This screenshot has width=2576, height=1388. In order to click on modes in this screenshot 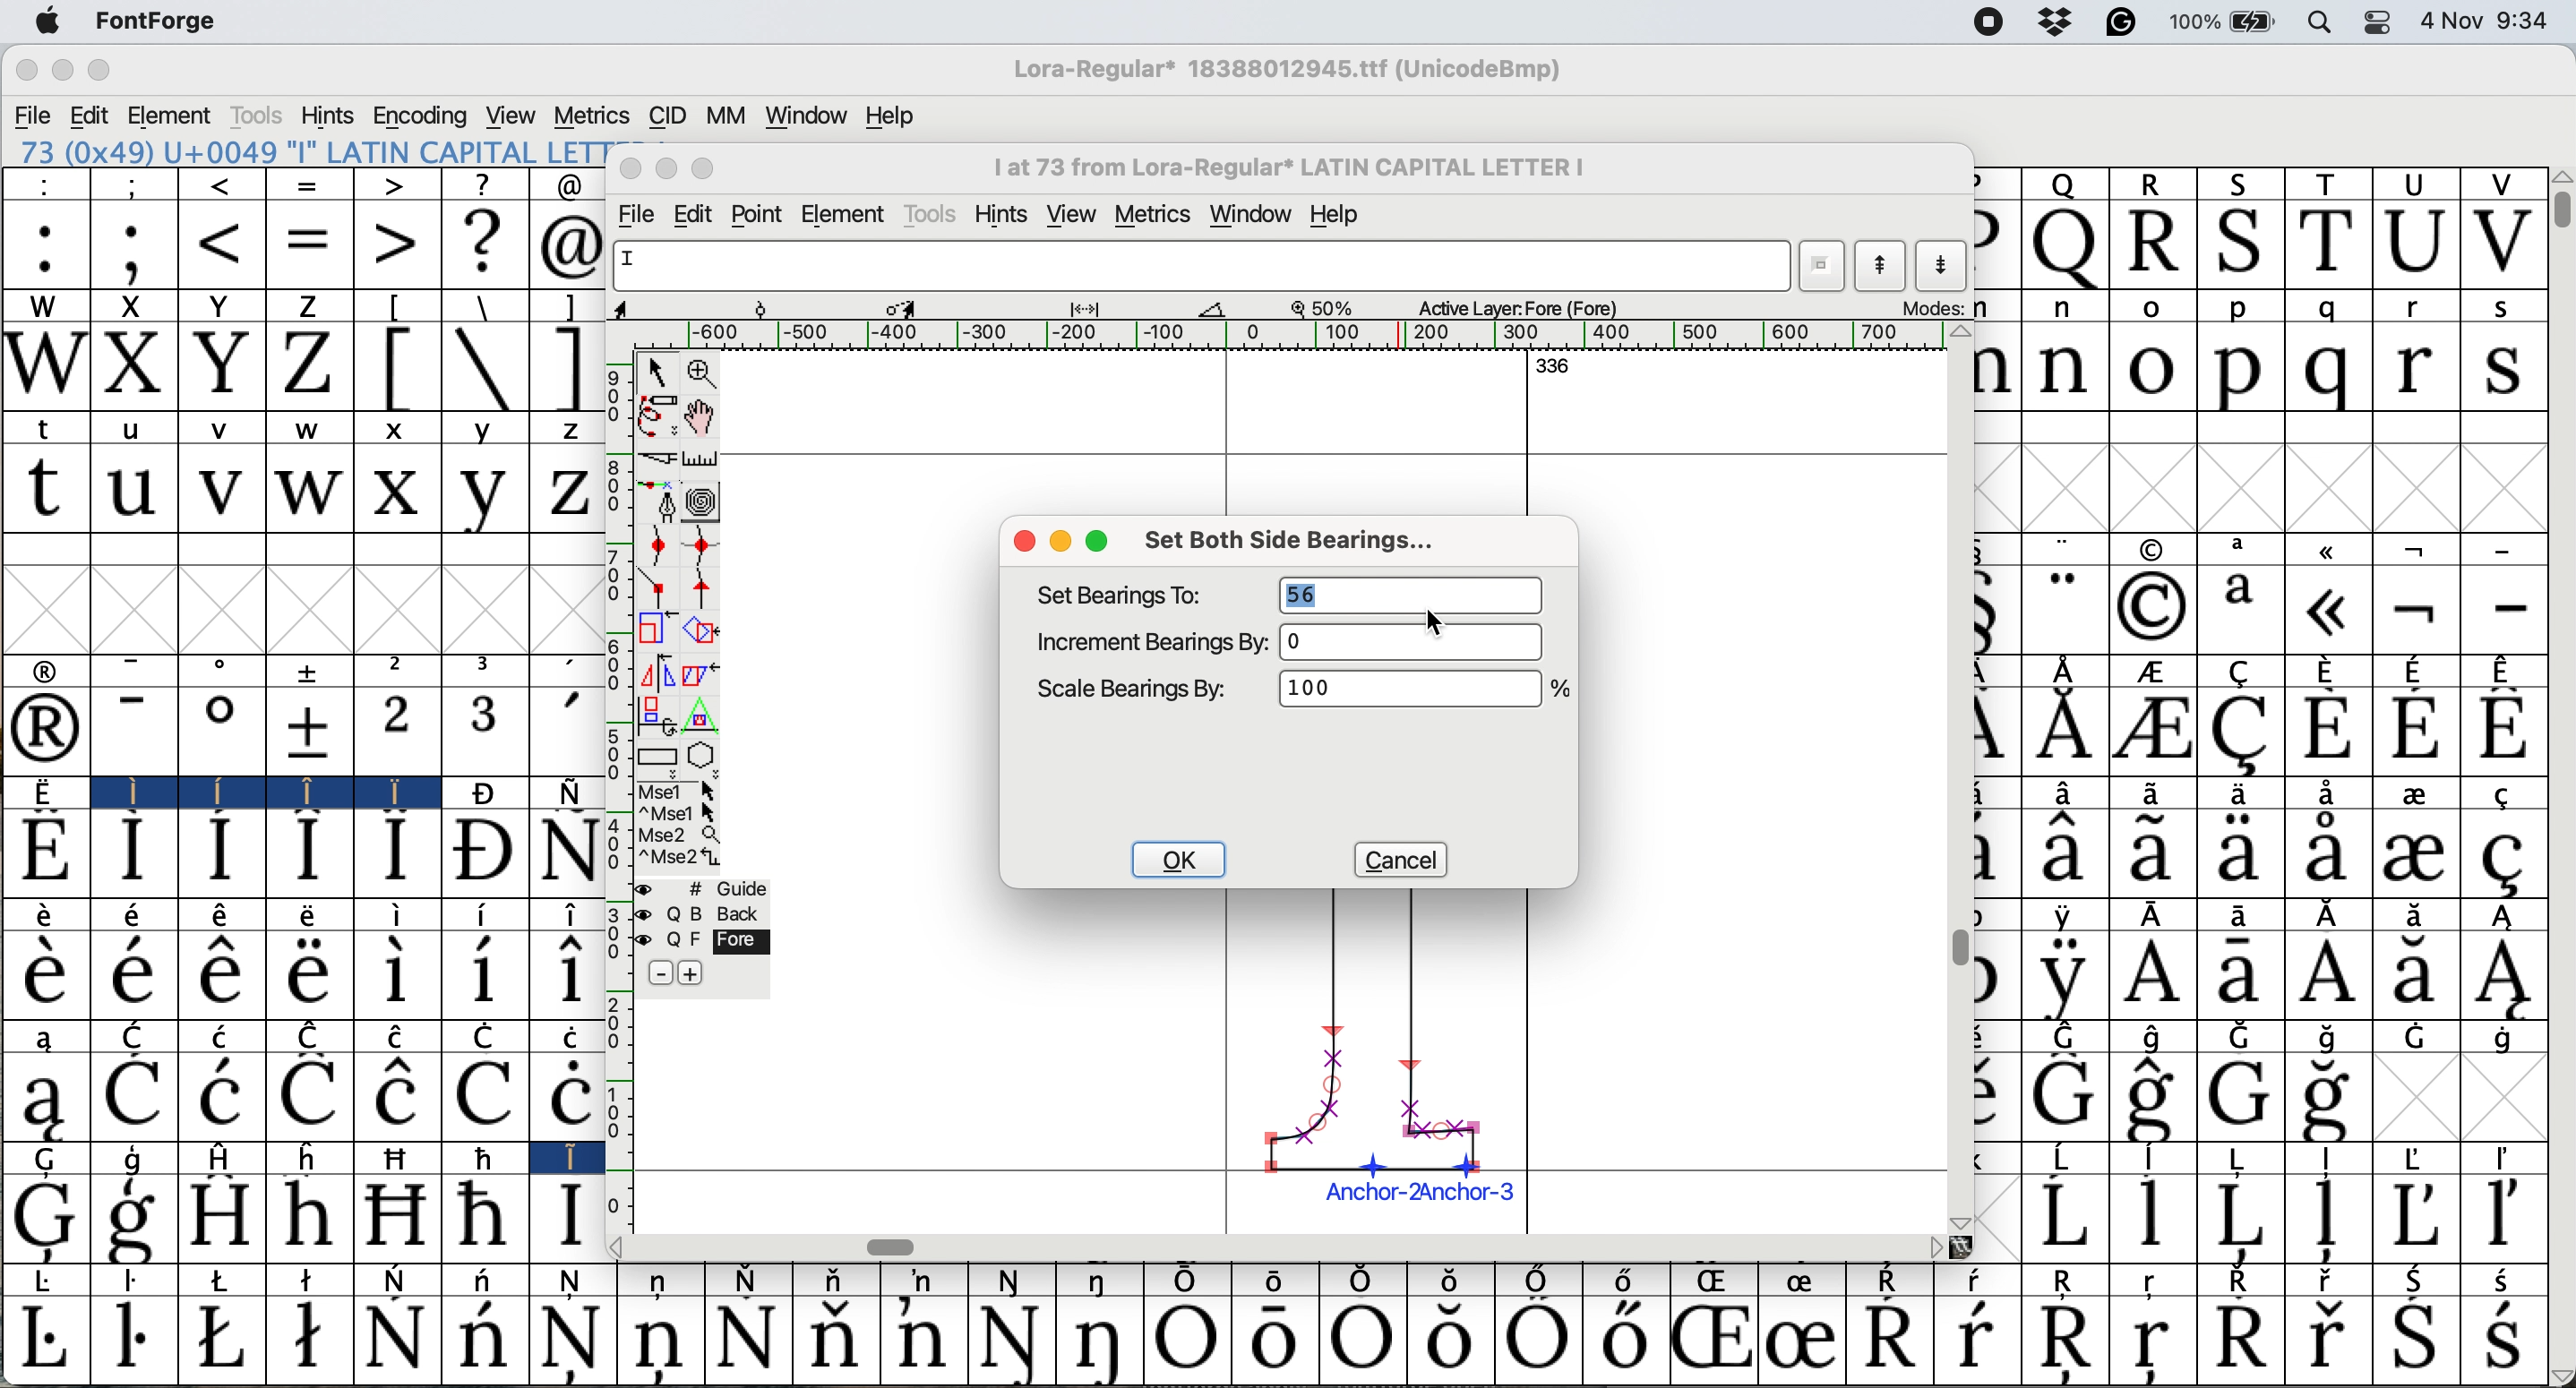, I will do `click(1935, 309)`.